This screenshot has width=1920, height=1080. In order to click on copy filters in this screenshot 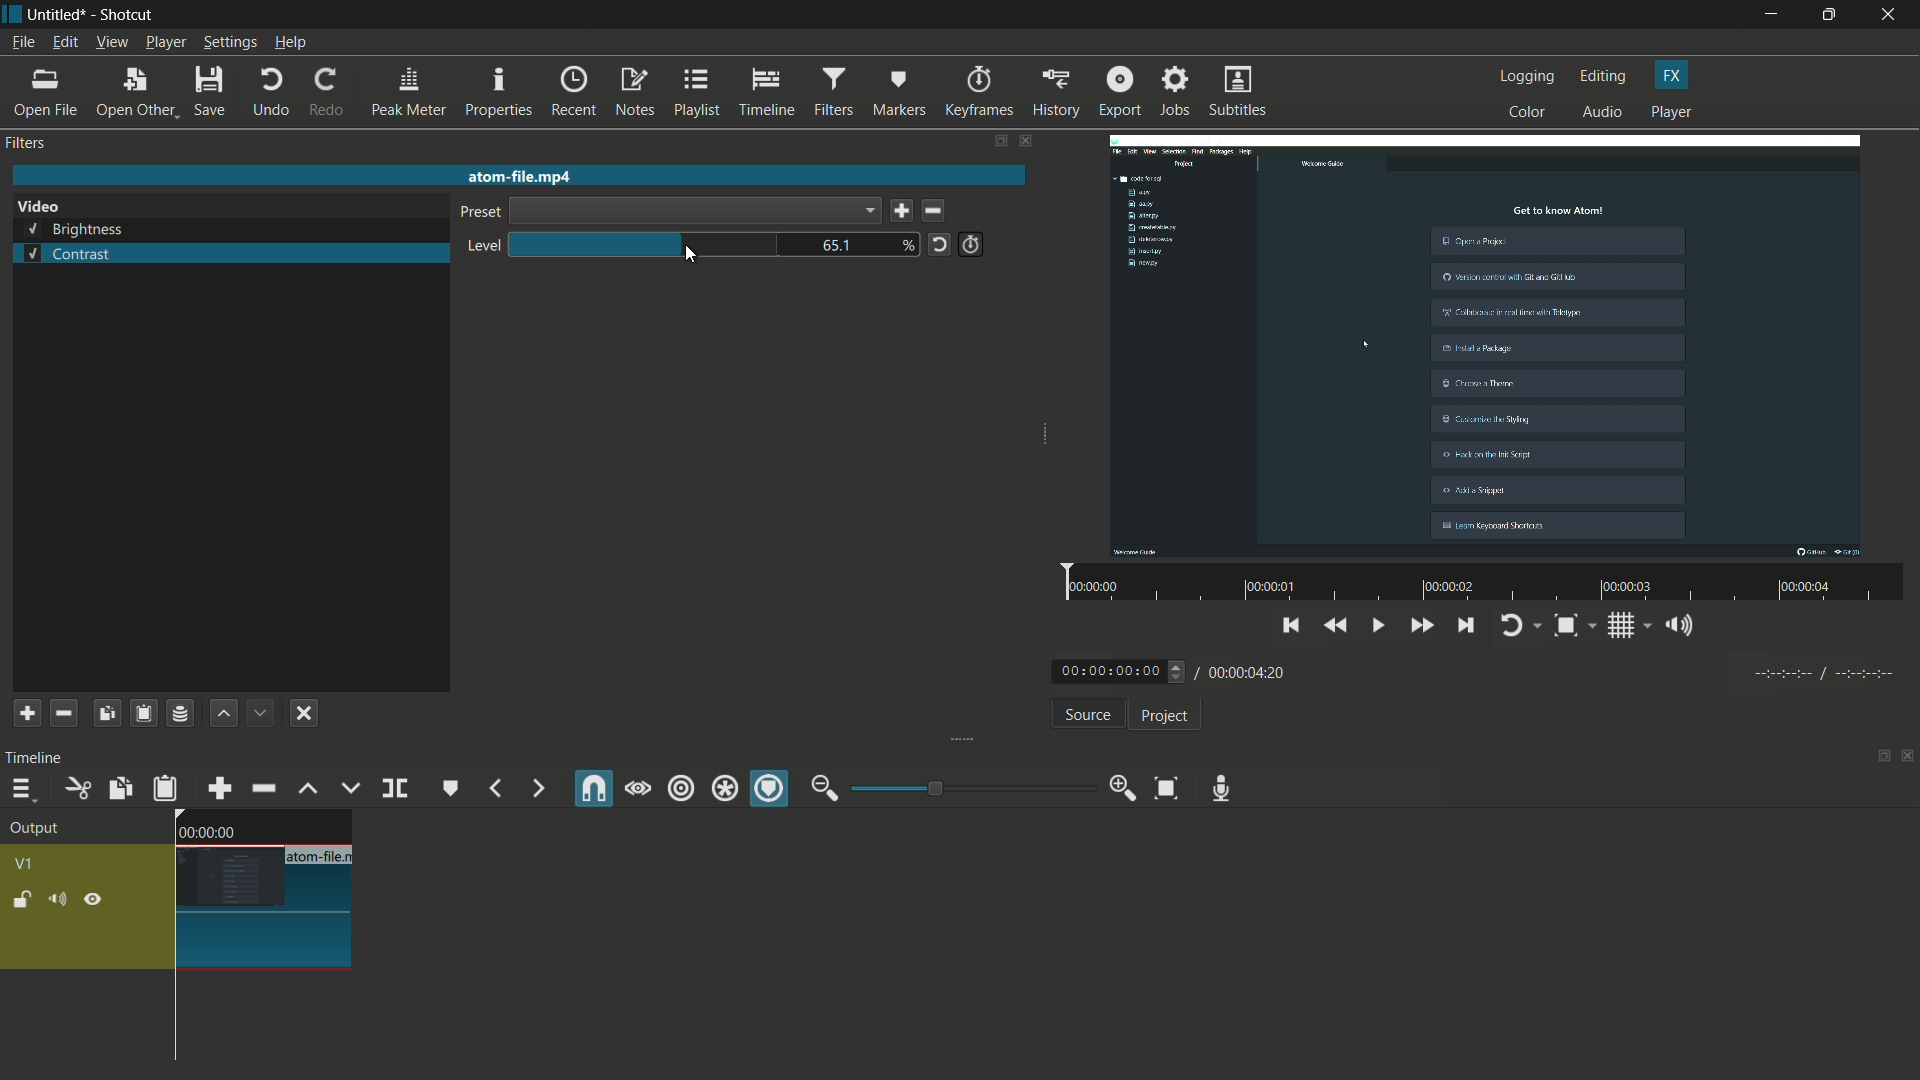, I will do `click(105, 713)`.